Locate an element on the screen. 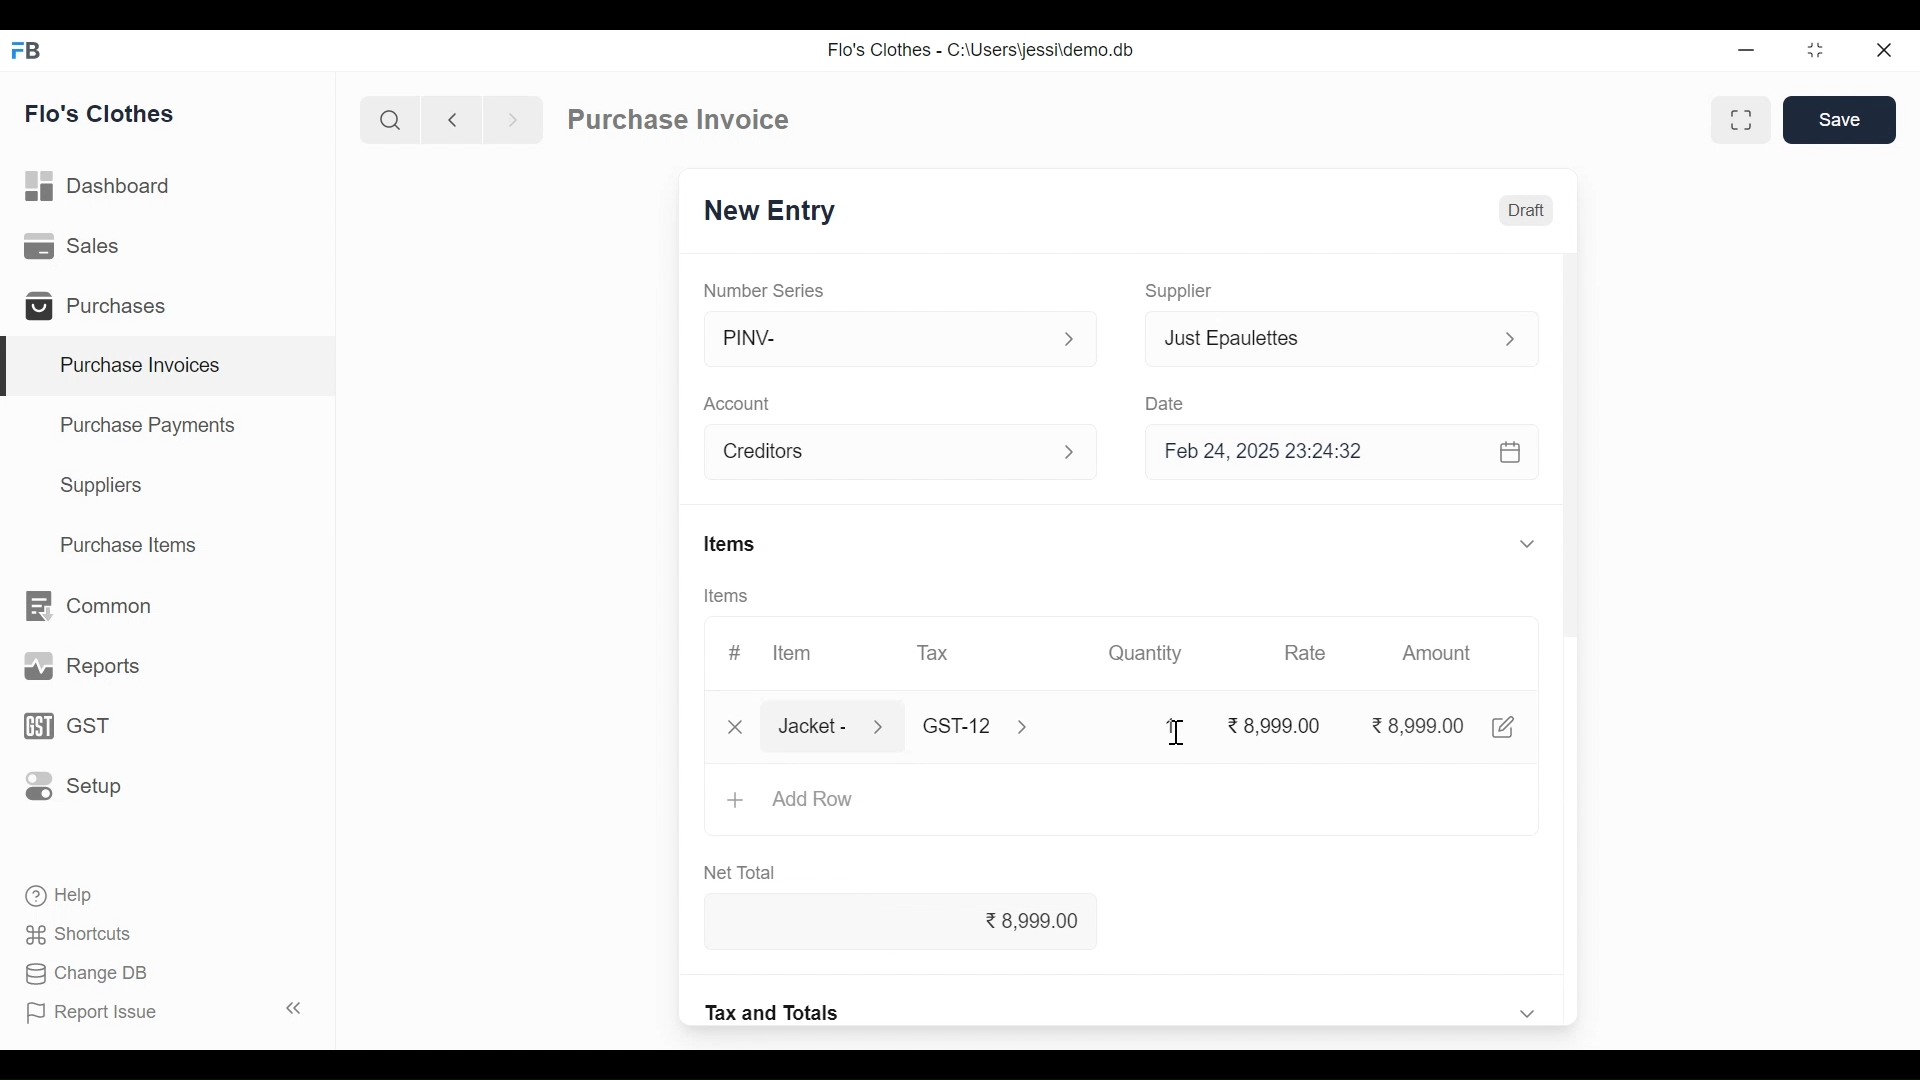  Supplier is located at coordinates (1183, 292).